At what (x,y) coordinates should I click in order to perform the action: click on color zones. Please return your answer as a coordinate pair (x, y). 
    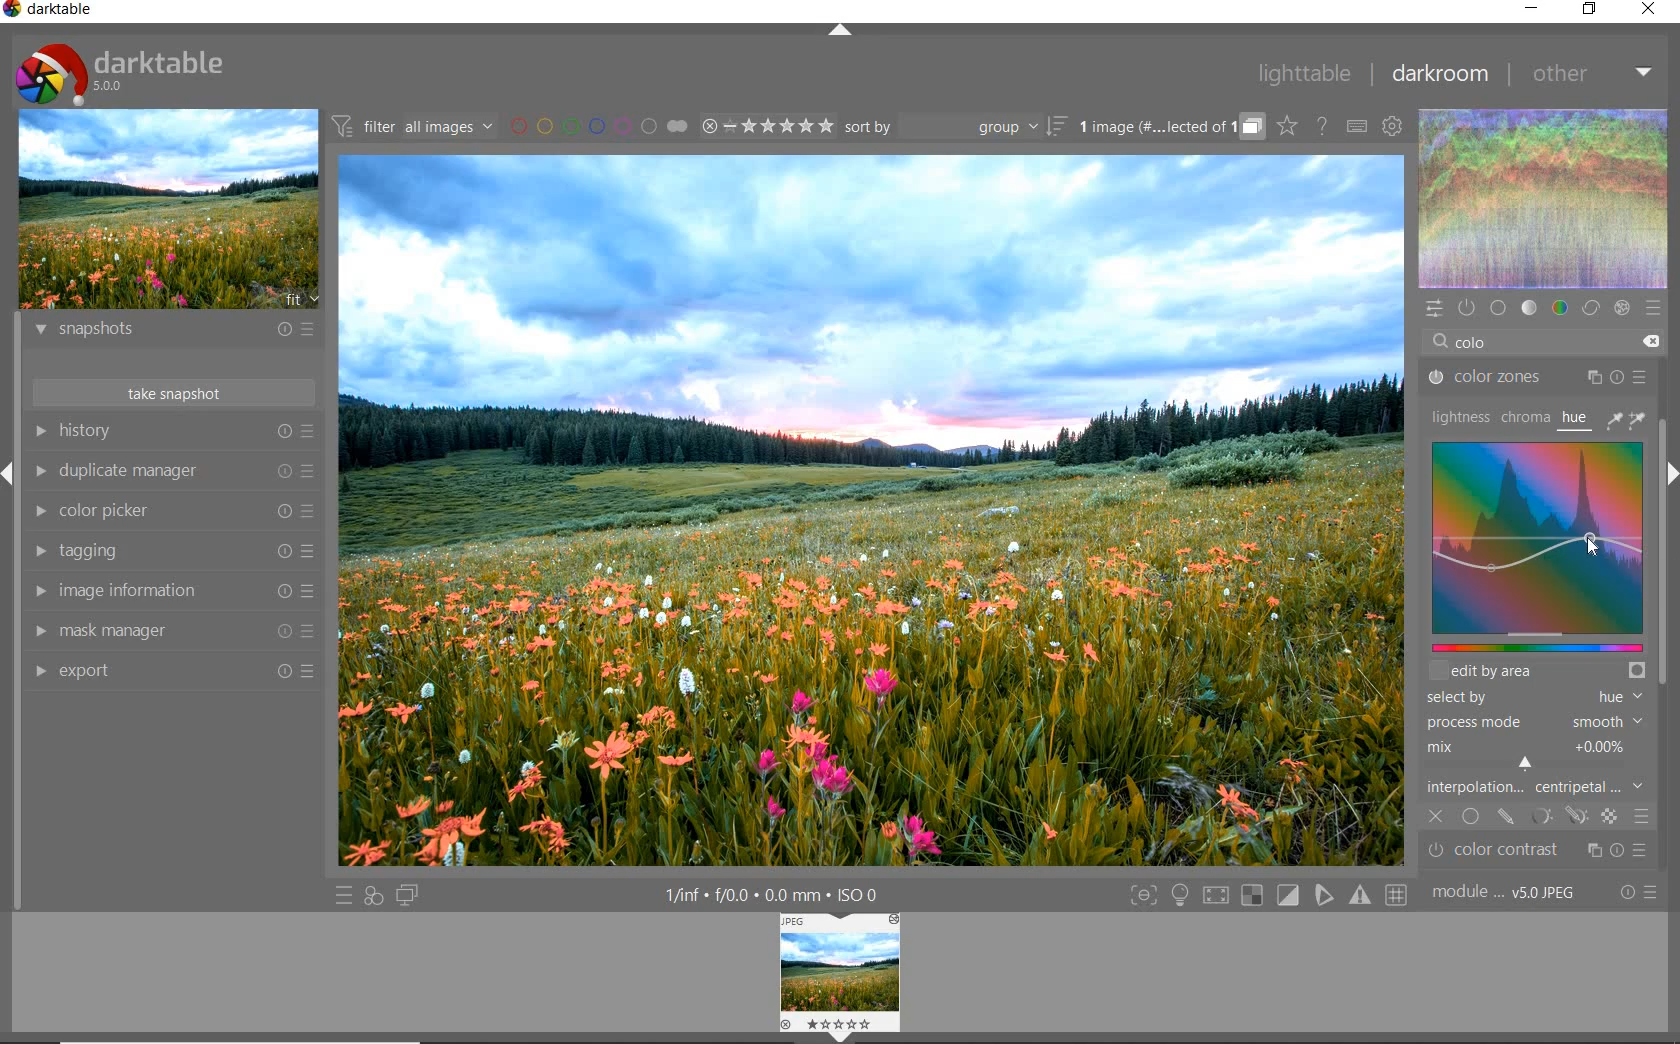
    Looking at the image, I should click on (1538, 380).